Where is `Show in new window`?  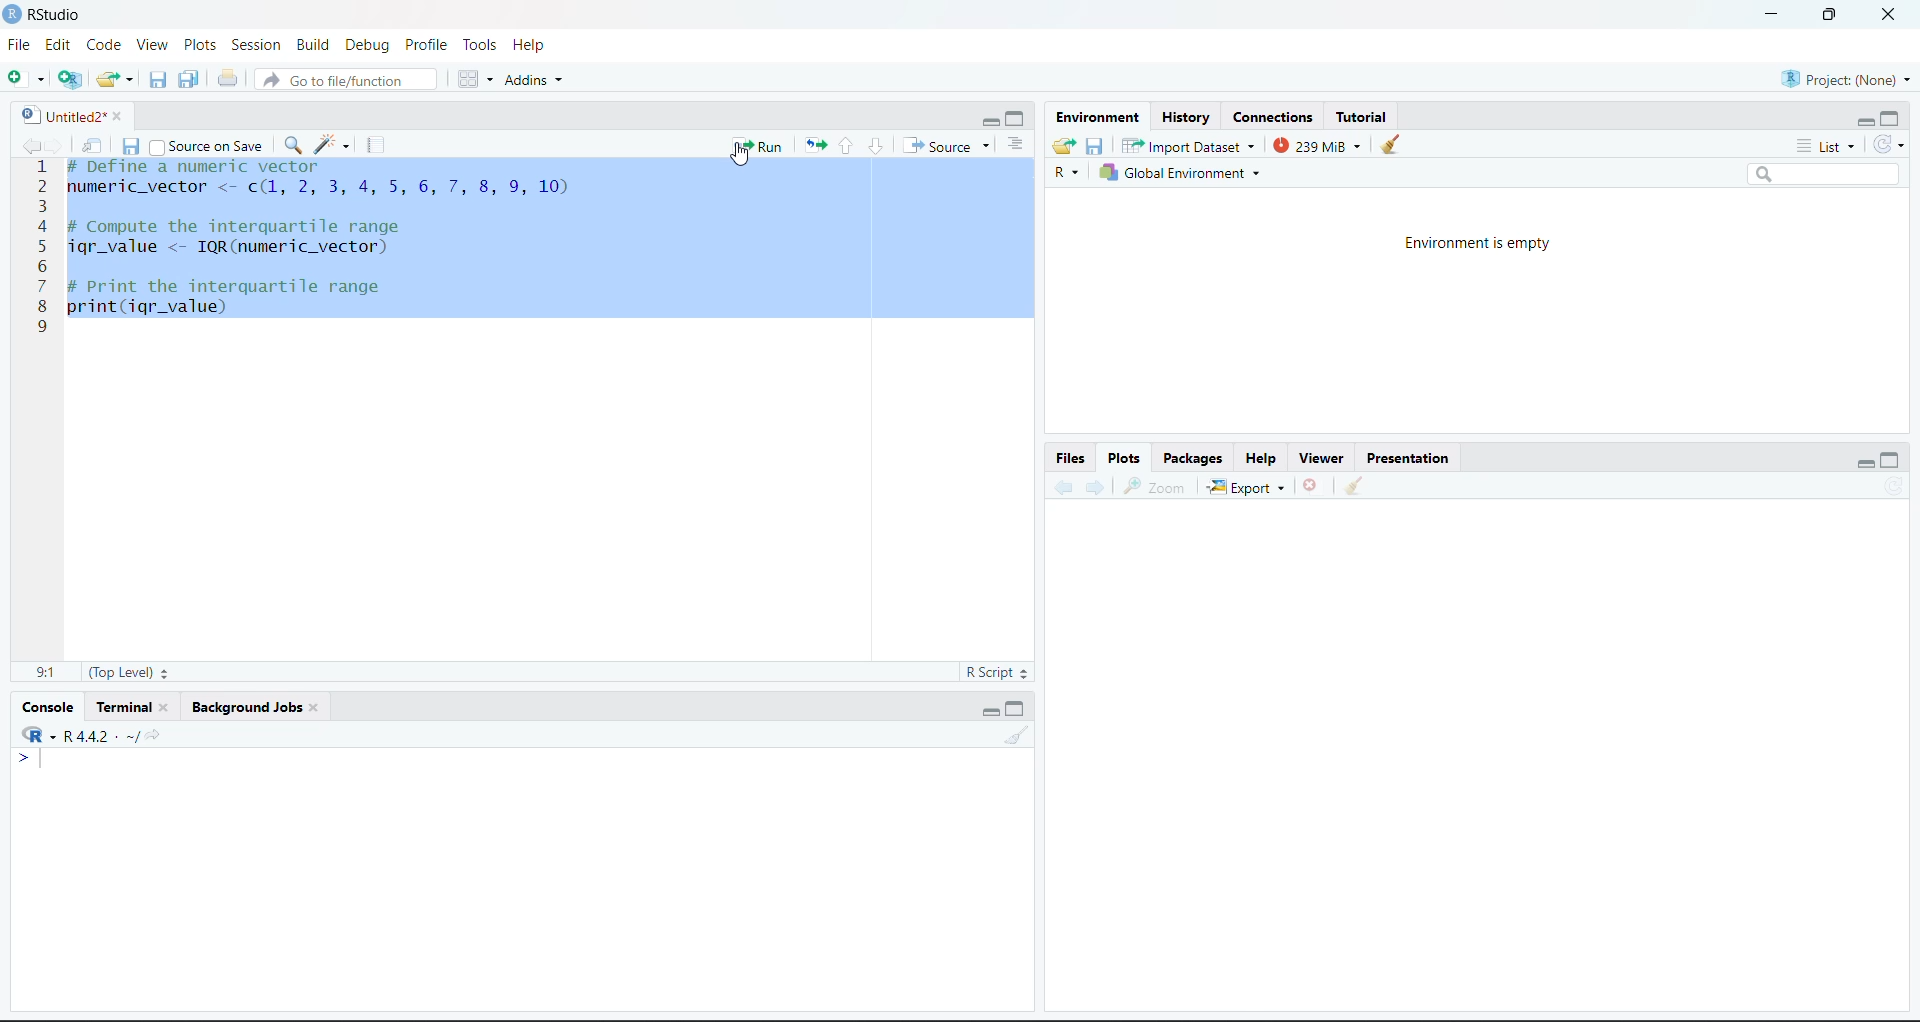 Show in new window is located at coordinates (94, 145).